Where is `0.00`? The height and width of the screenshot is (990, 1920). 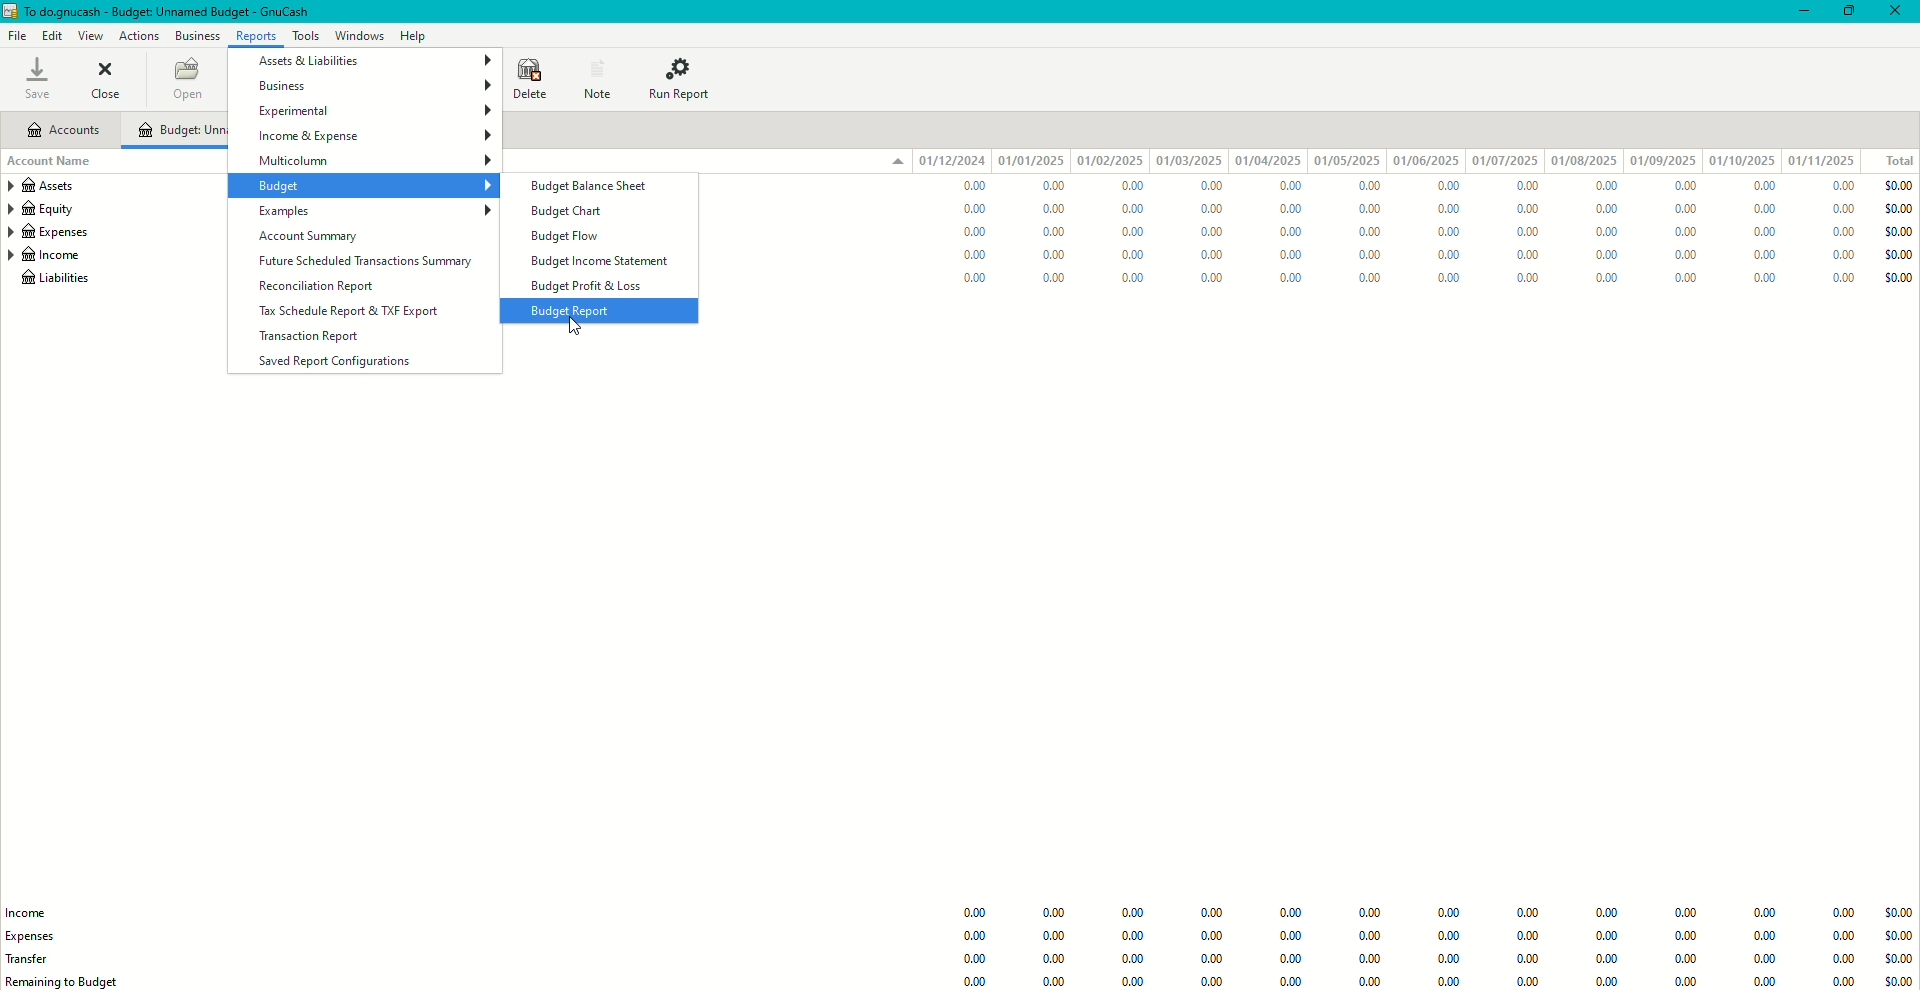 0.00 is located at coordinates (1053, 915).